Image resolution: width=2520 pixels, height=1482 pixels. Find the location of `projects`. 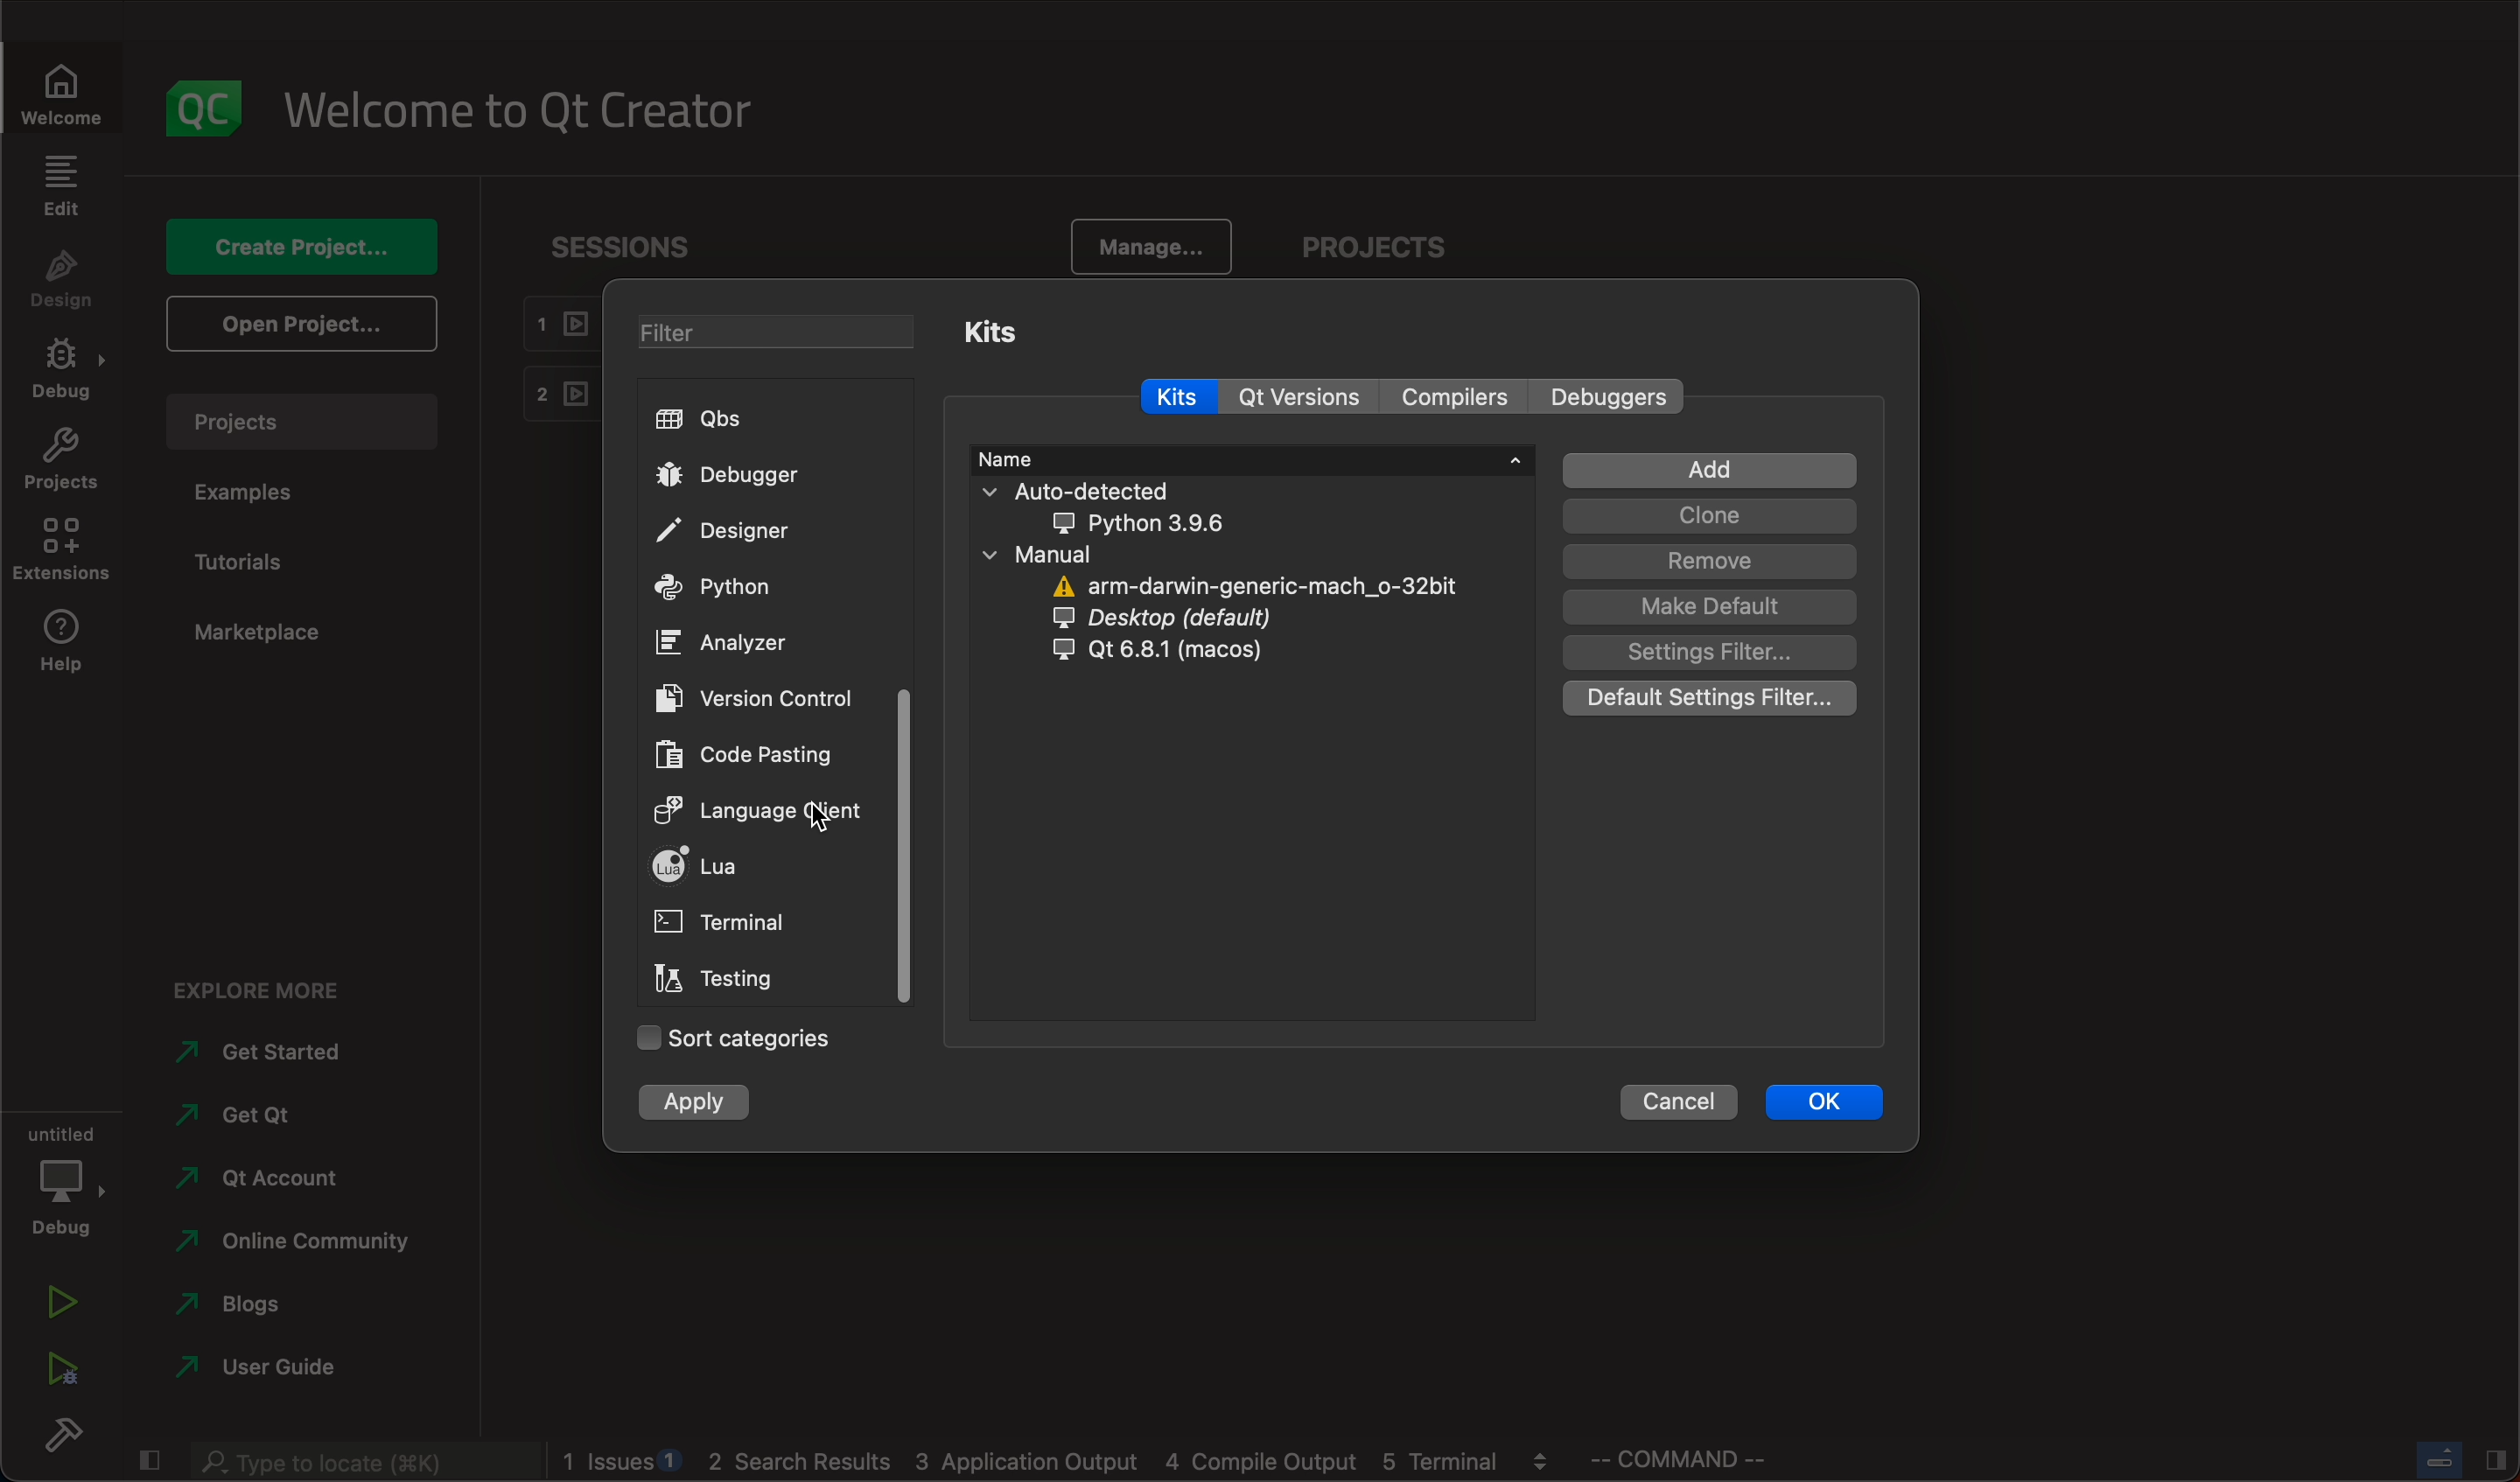

projects is located at coordinates (1391, 248).